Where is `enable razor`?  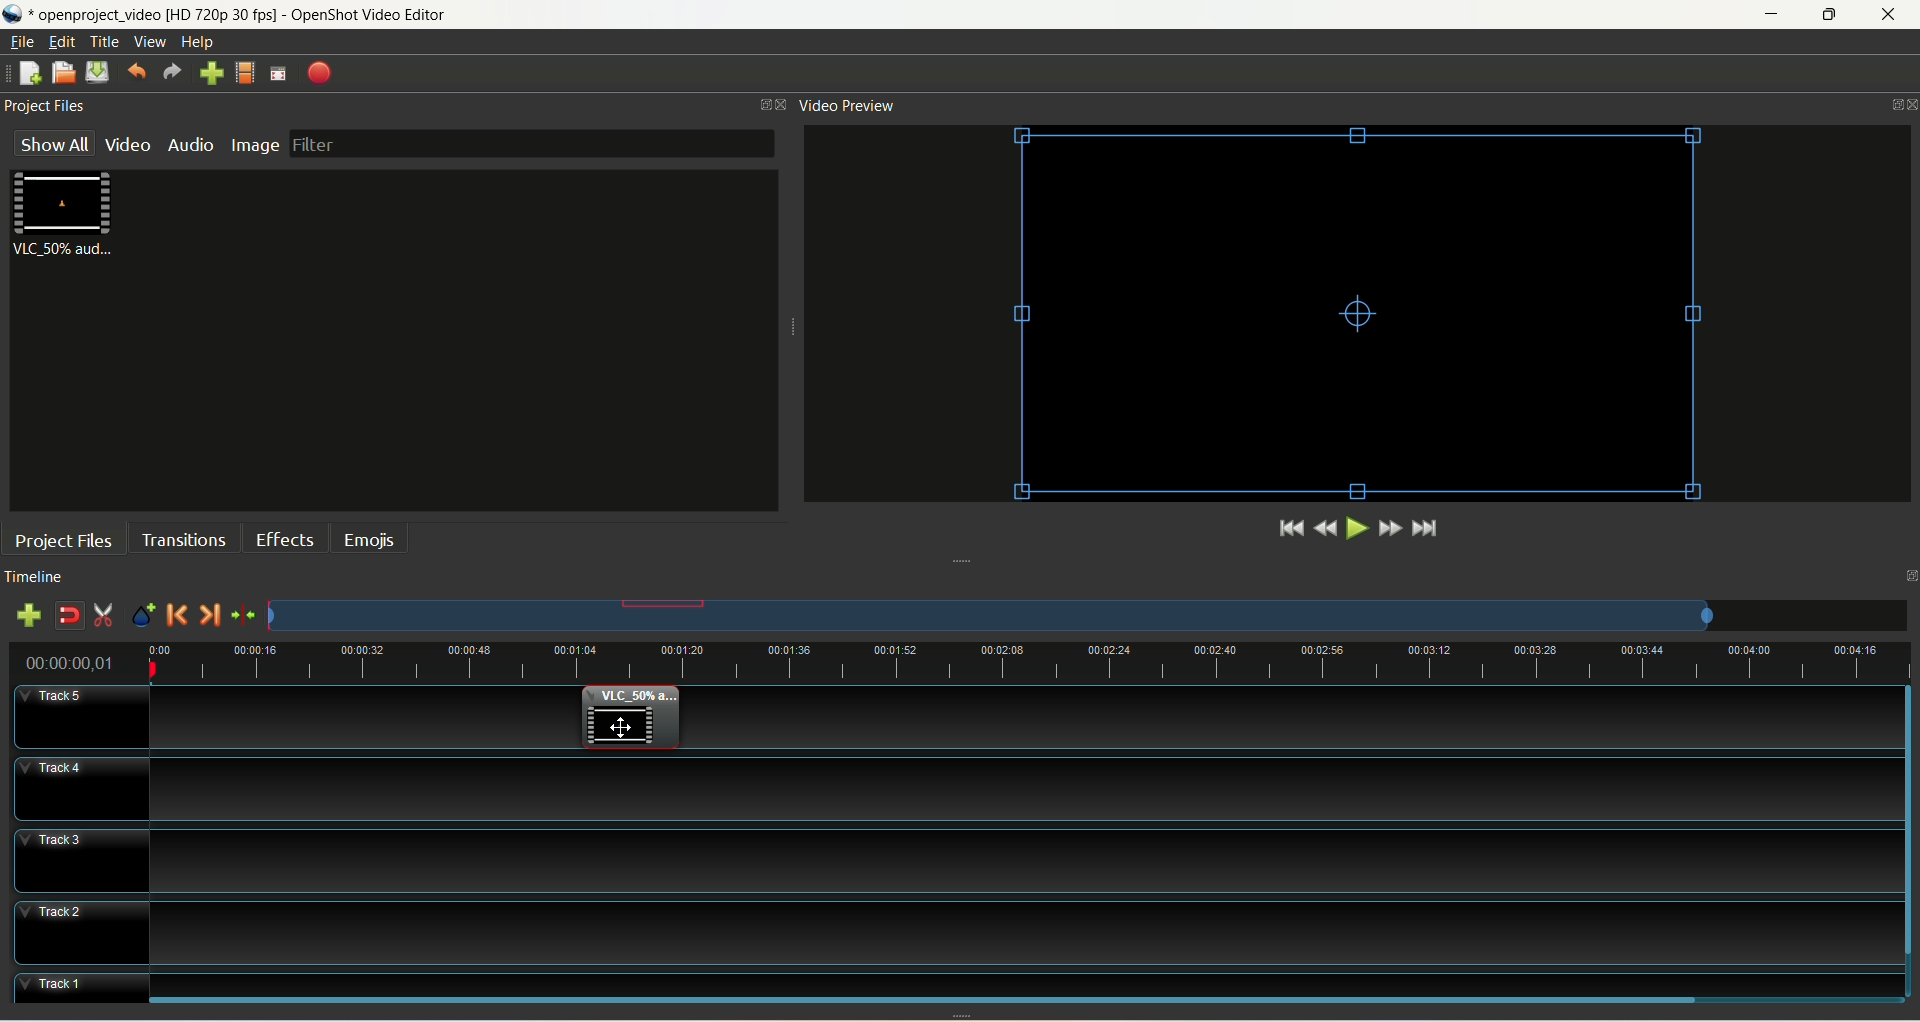
enable razor is located at coordinates (105, 618).